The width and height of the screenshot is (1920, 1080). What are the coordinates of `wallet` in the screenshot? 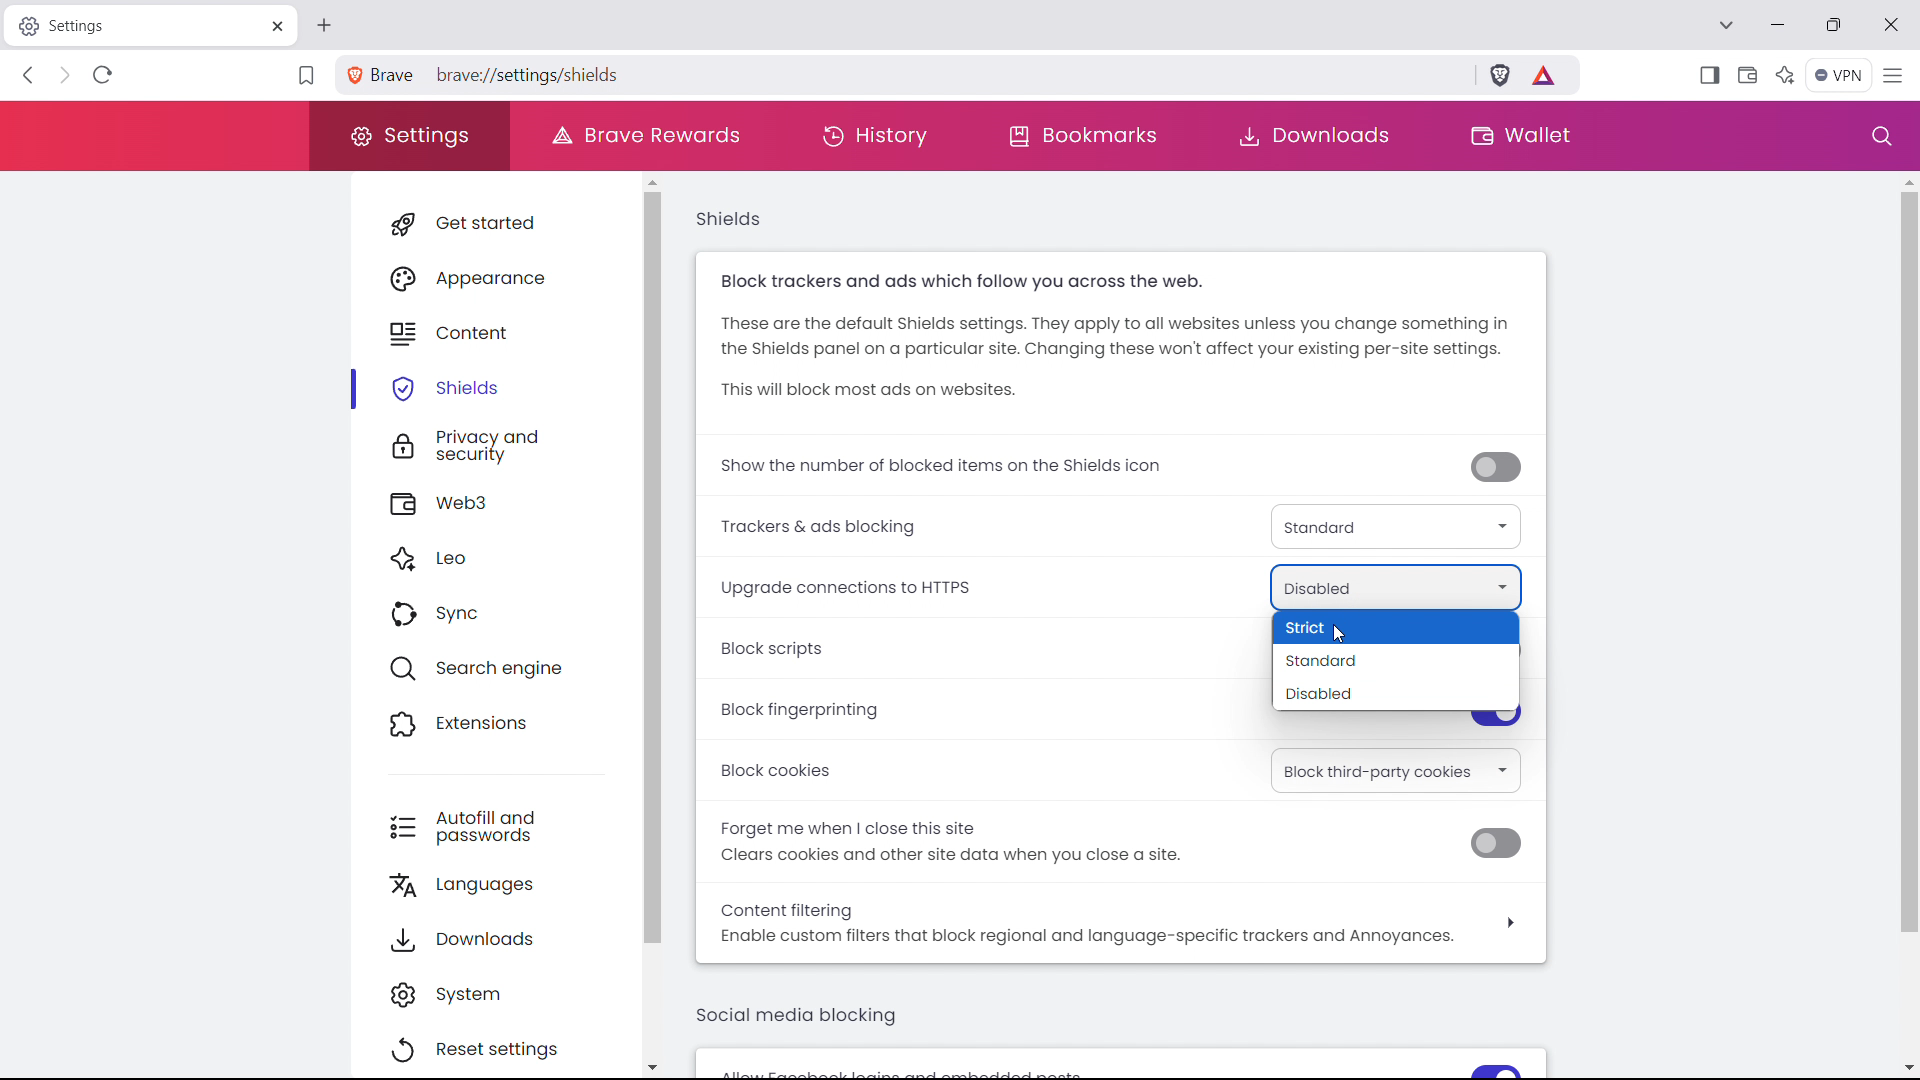 It's located at (1517, 135).